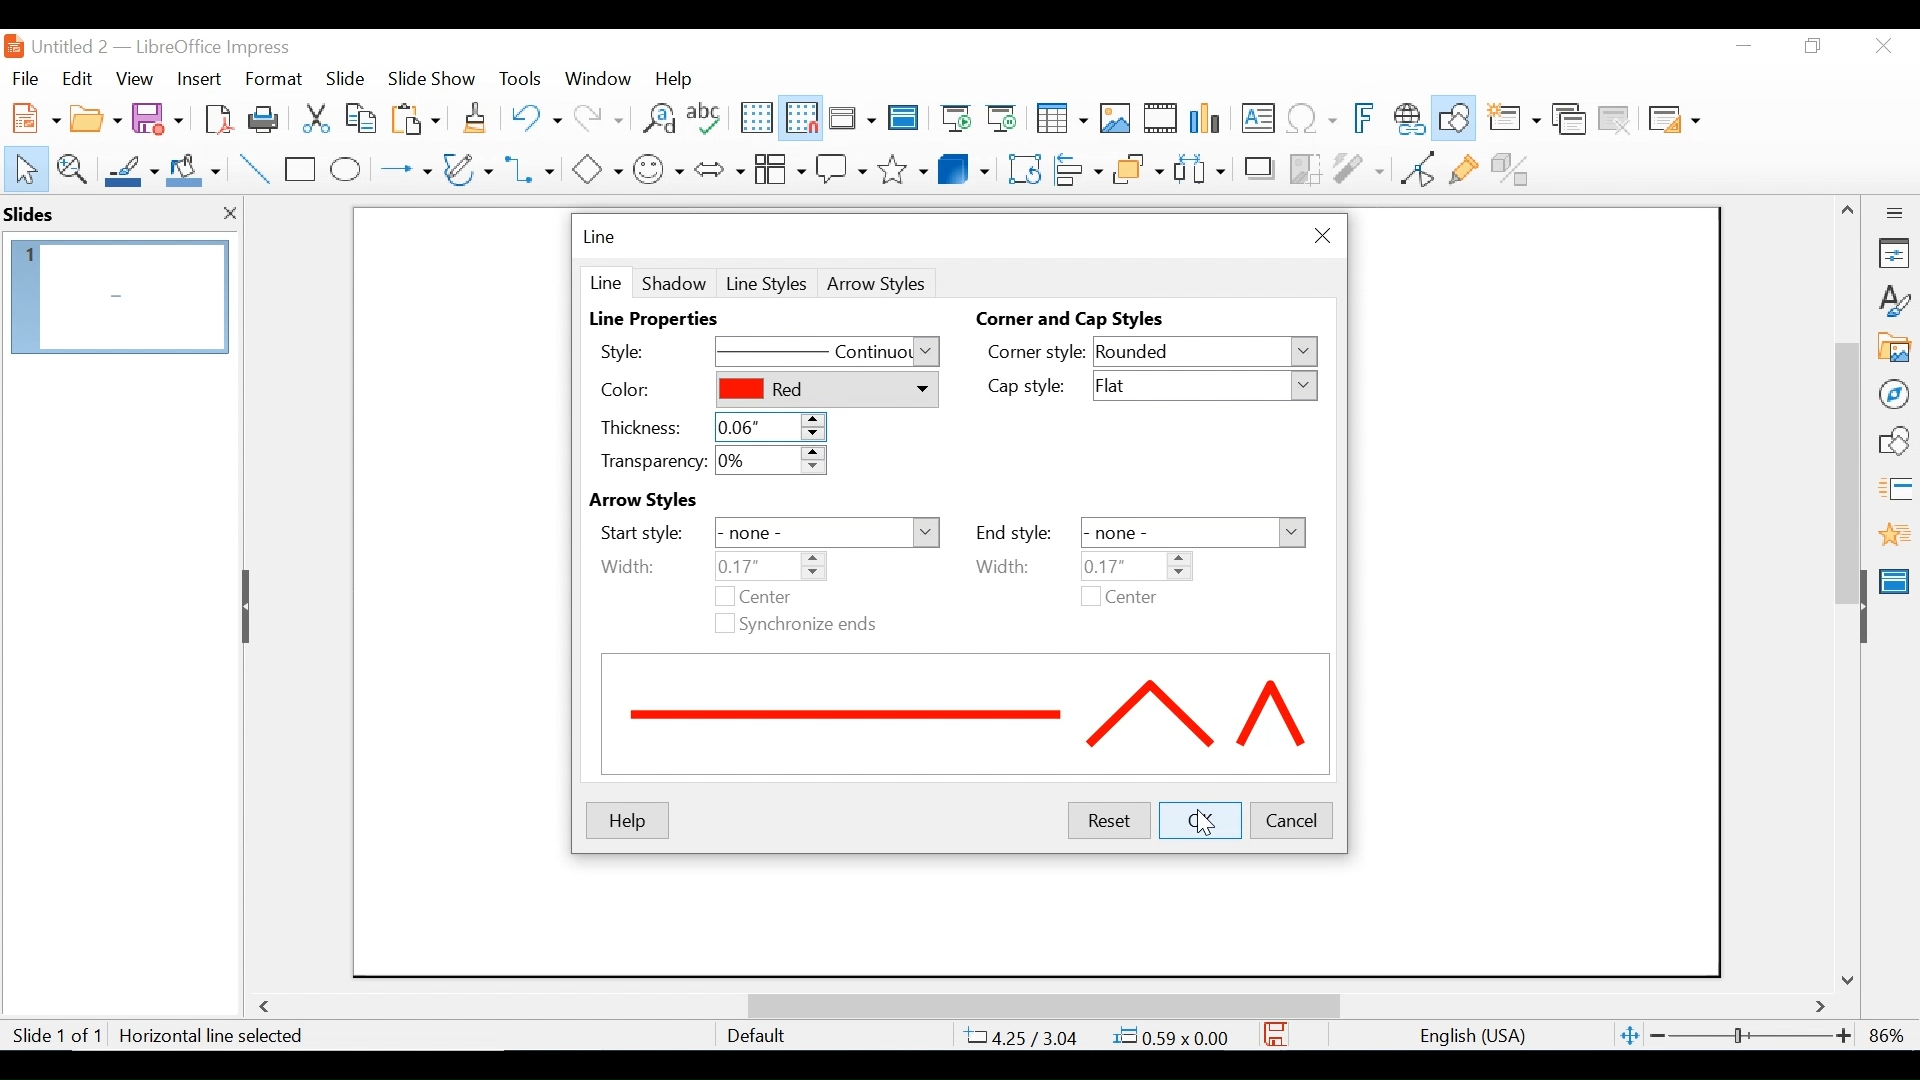  Describe the element at coordinates (265, 118) in the screenshot. I see `Print` at that location.